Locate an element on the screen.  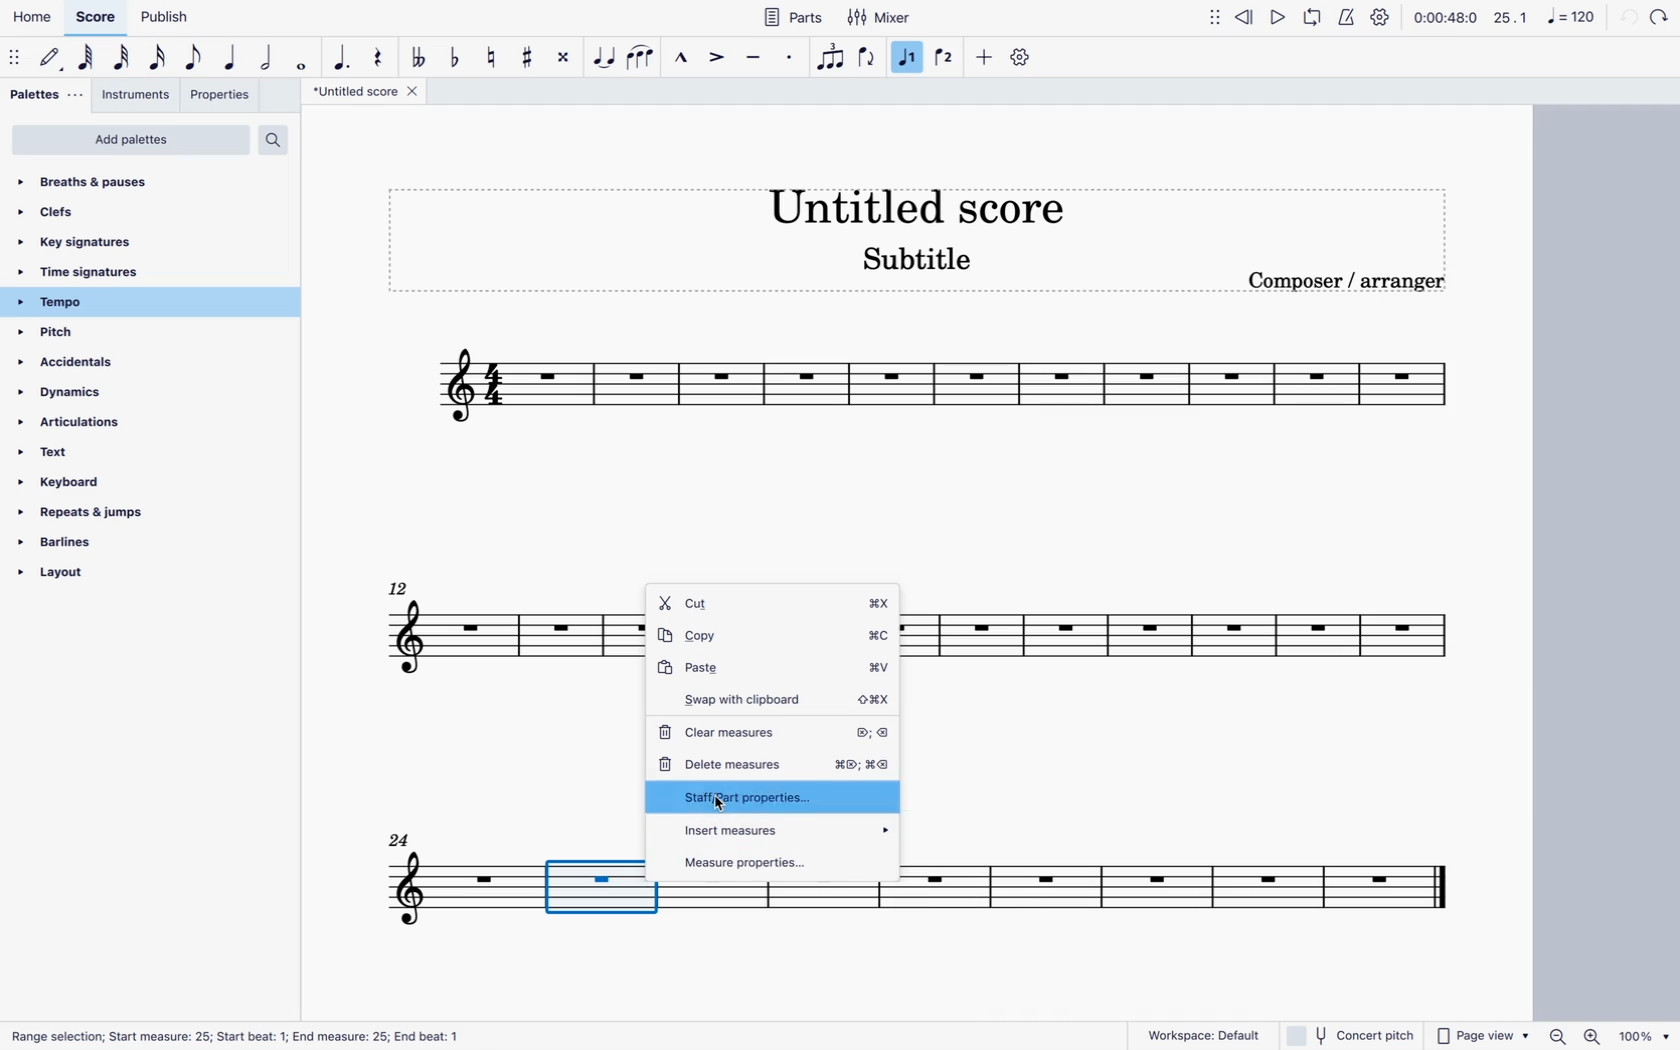
swap with clipboard is located at coordinates (776, 699).